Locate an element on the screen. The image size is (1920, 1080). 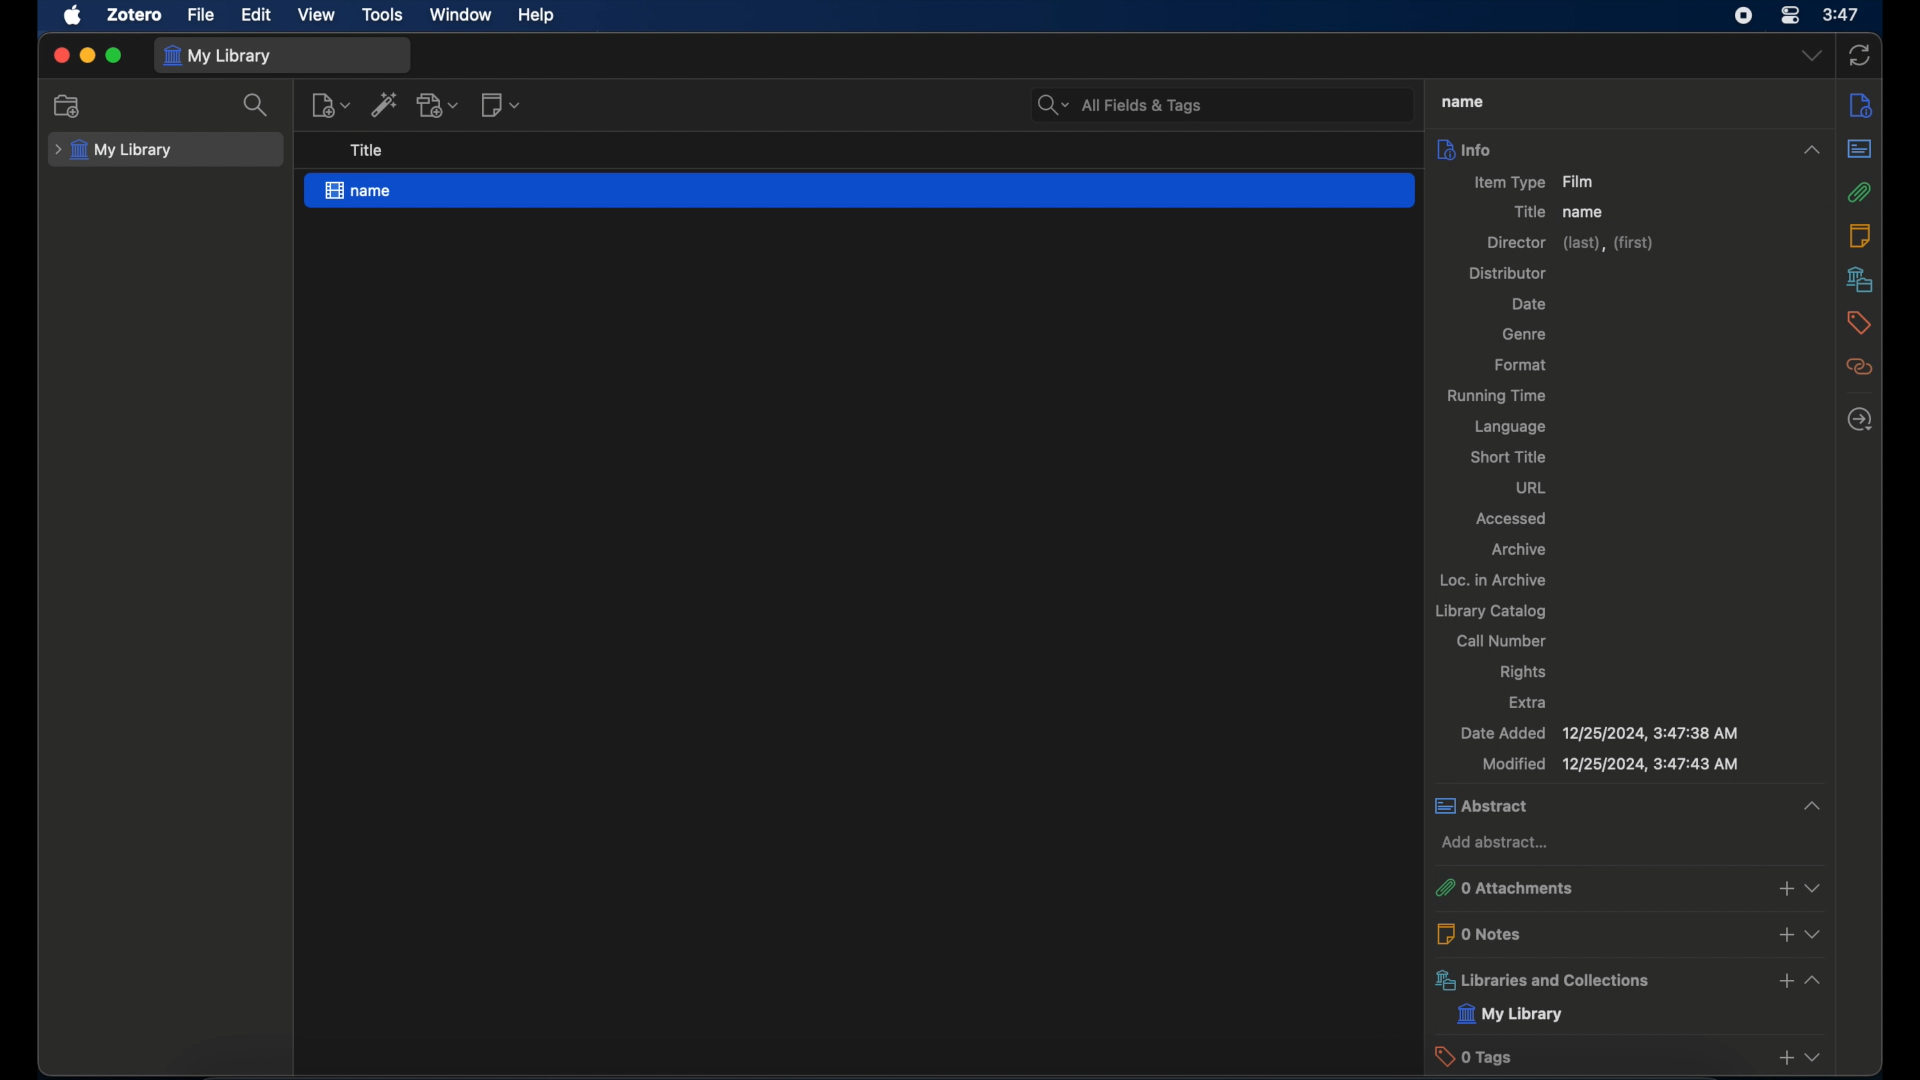
add libraries is located at coordinates (1780, 978).